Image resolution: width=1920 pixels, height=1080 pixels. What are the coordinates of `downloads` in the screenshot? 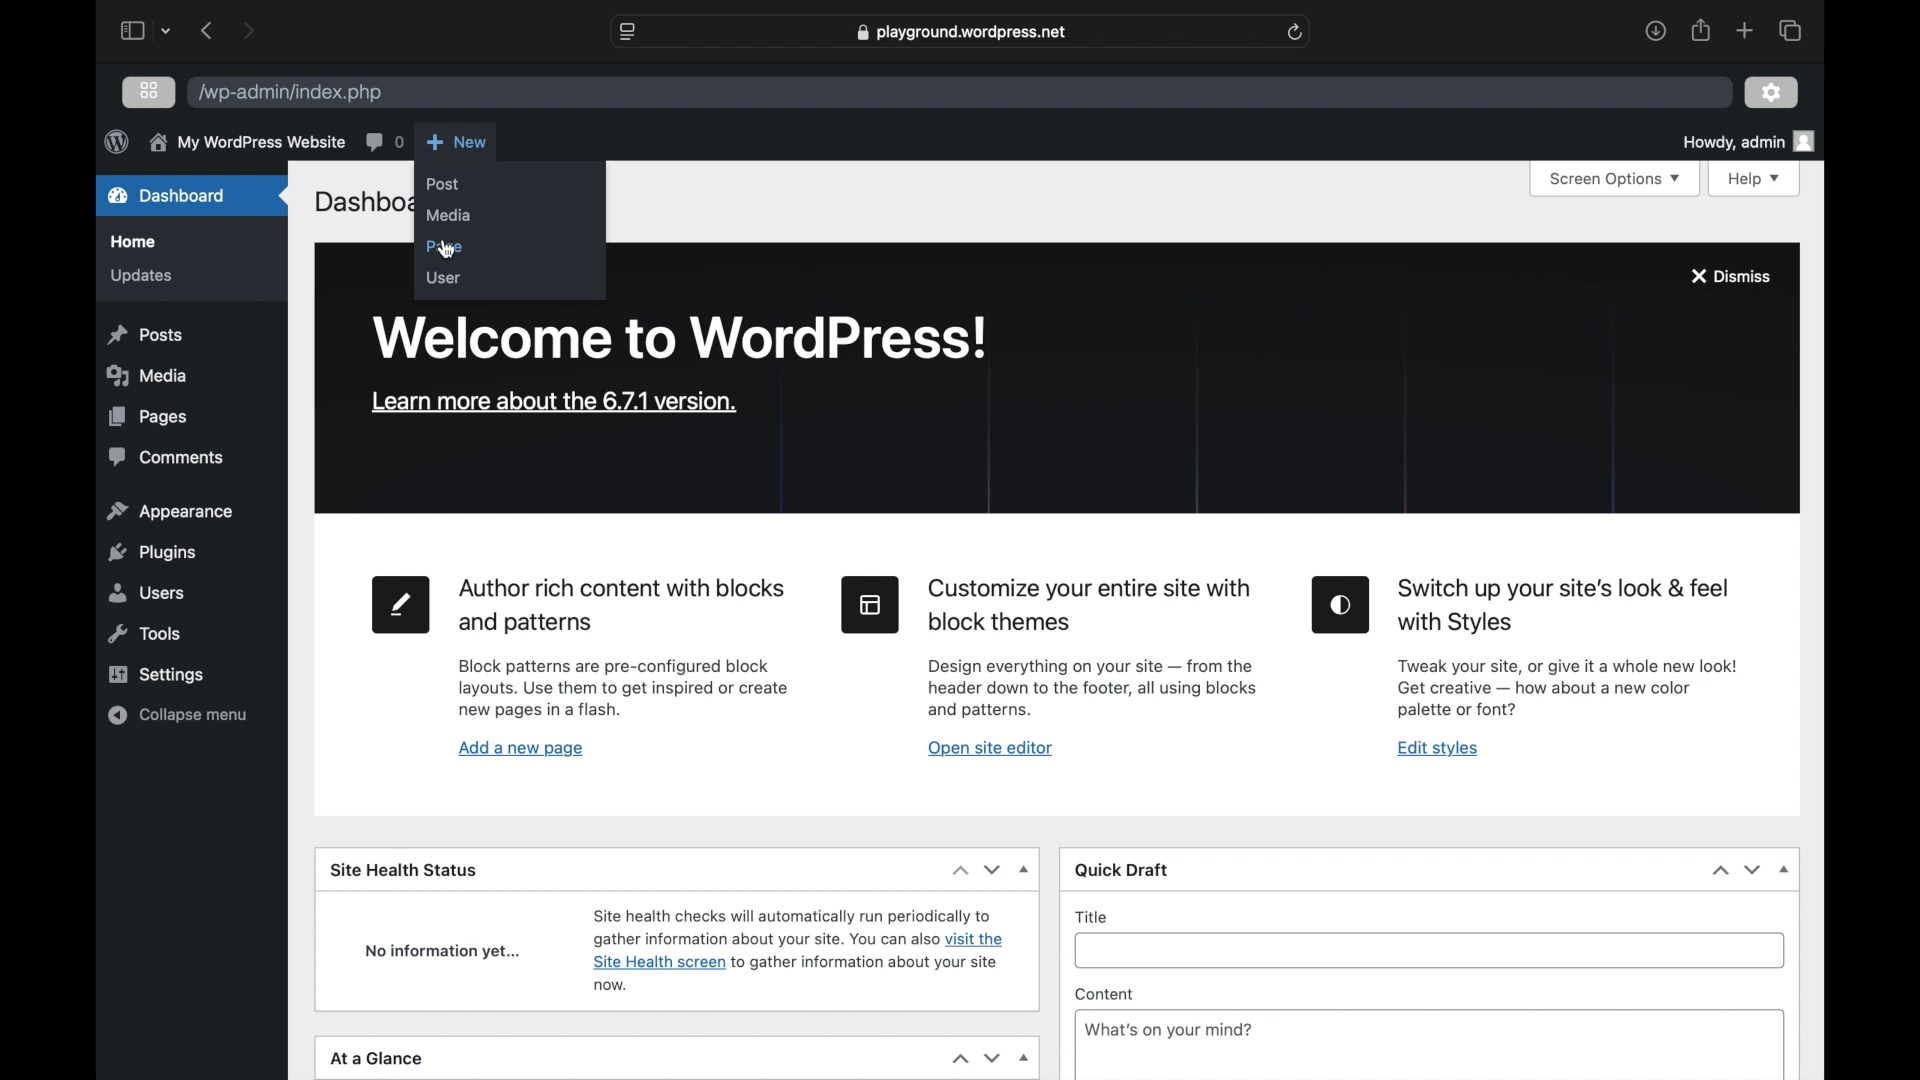 It's located at (1656, 30).